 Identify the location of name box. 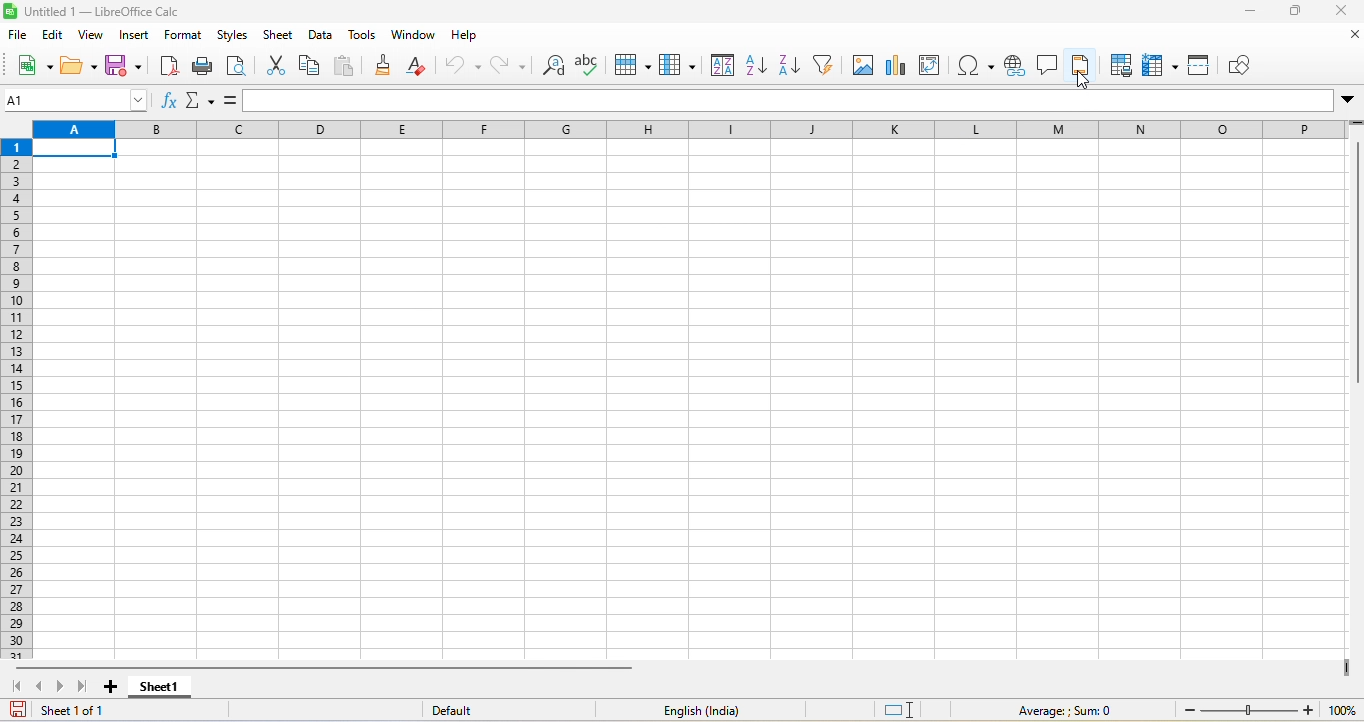
(77, 100).